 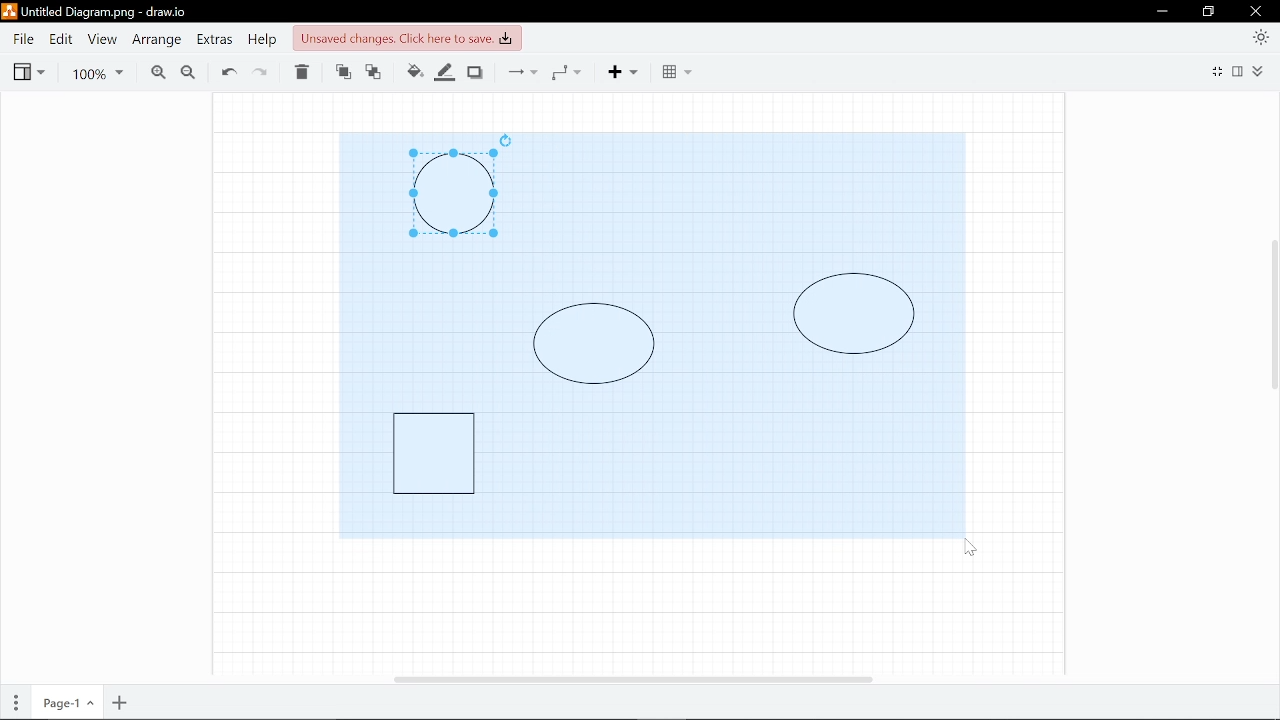 What do you see at coordinates (676, 72) in the screenshot?
I see `Table` at bounding box center [676, 72].